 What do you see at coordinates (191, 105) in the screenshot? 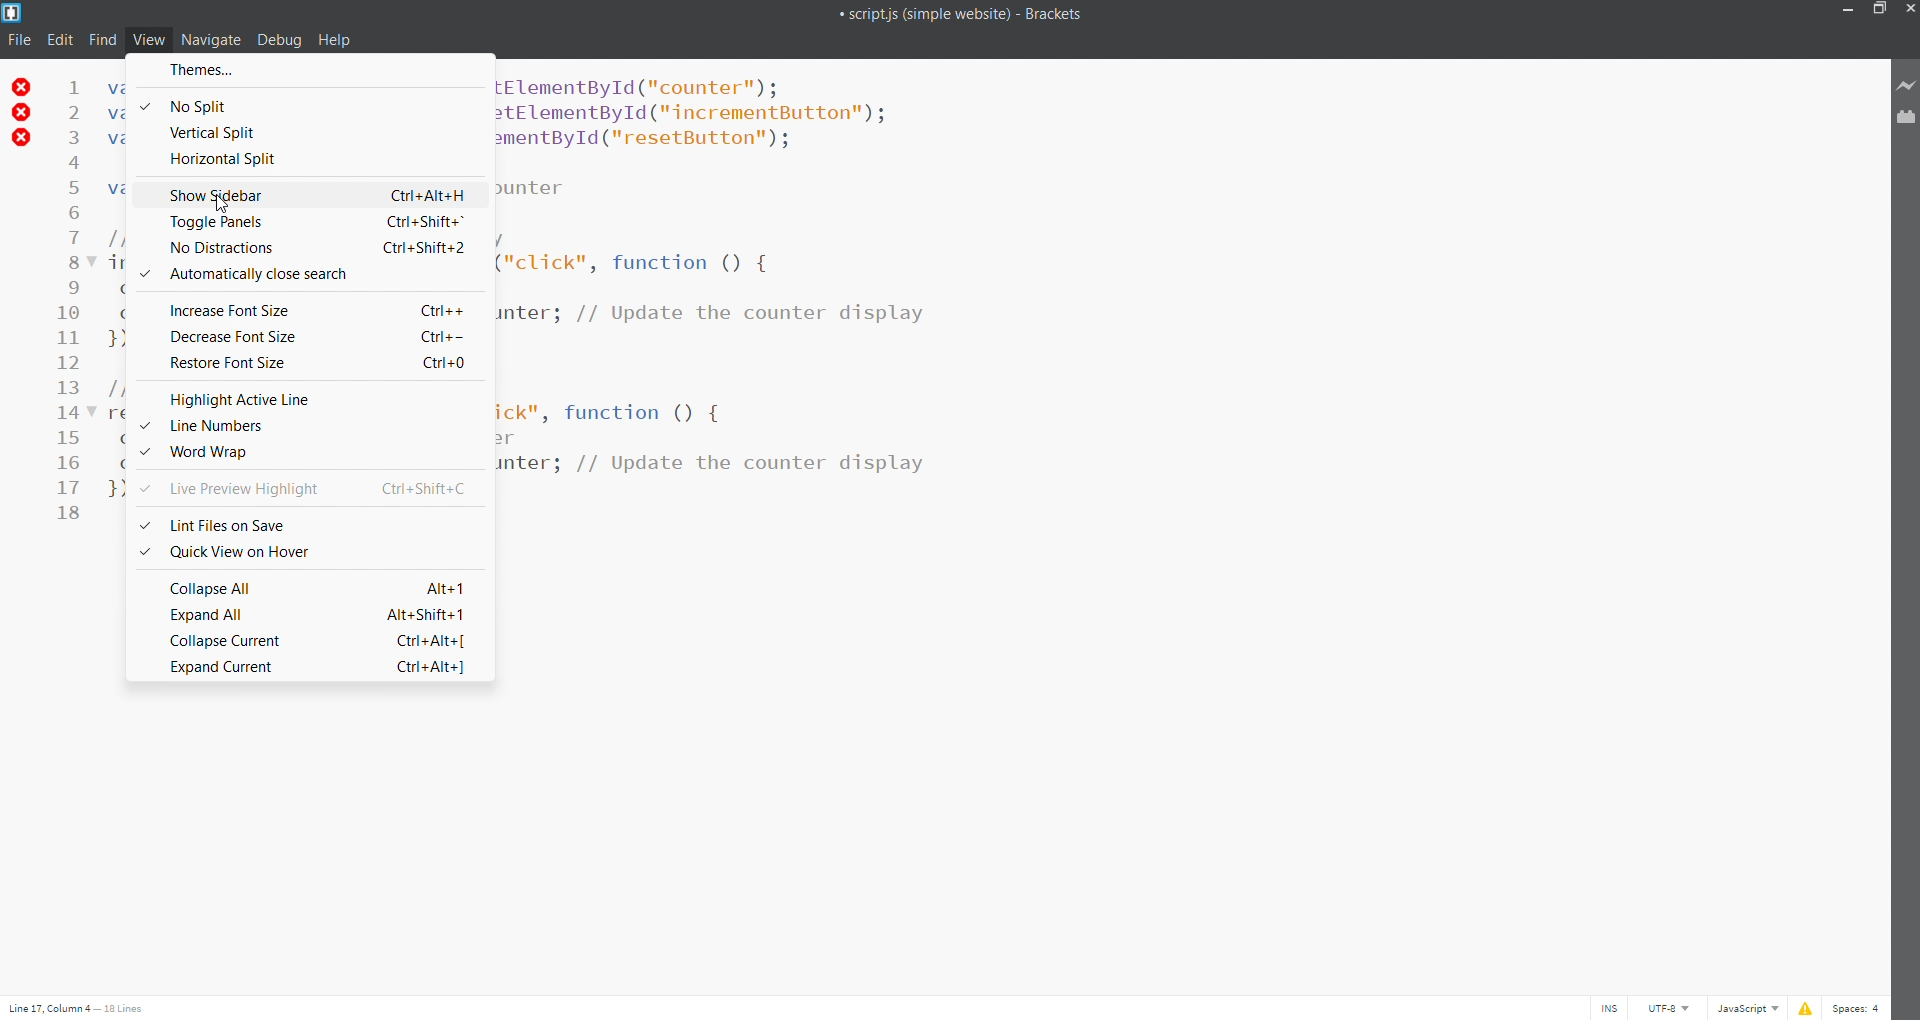
I see `no split` at bounding box center [191, 105].